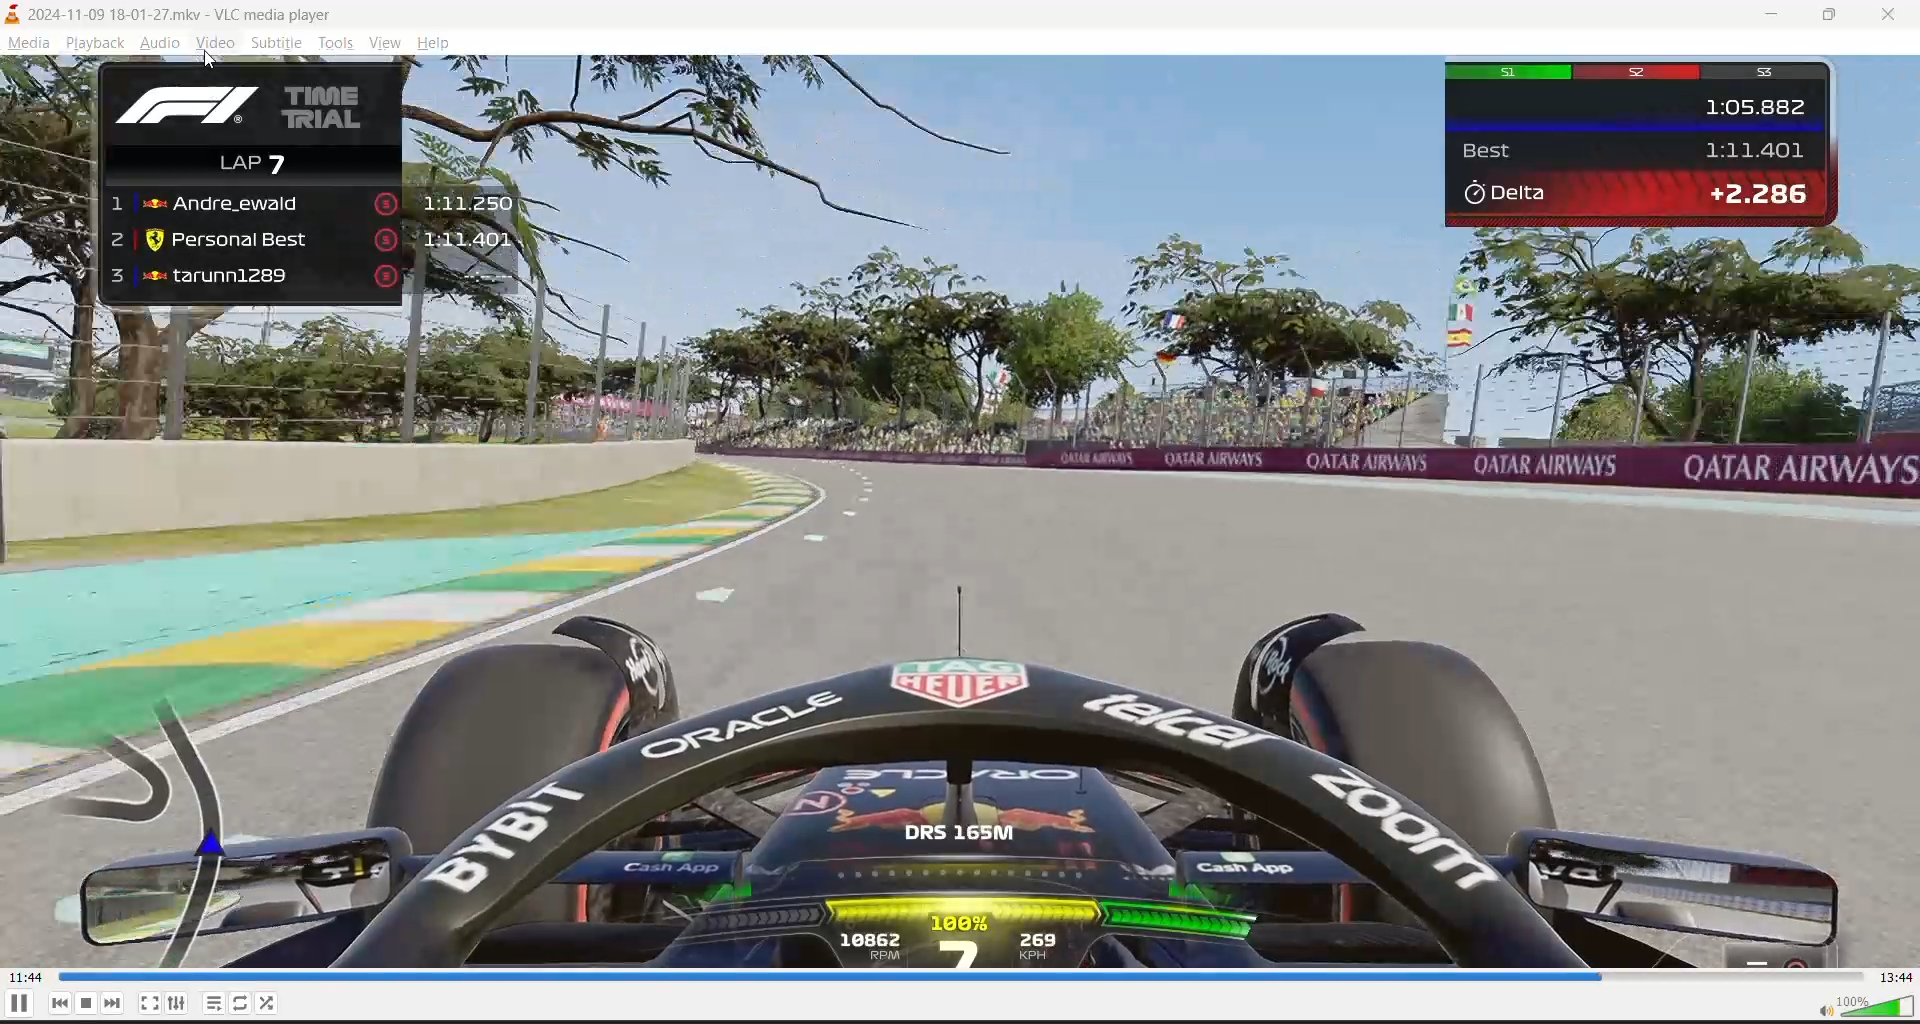  I want to click on video, so click(956, 511).